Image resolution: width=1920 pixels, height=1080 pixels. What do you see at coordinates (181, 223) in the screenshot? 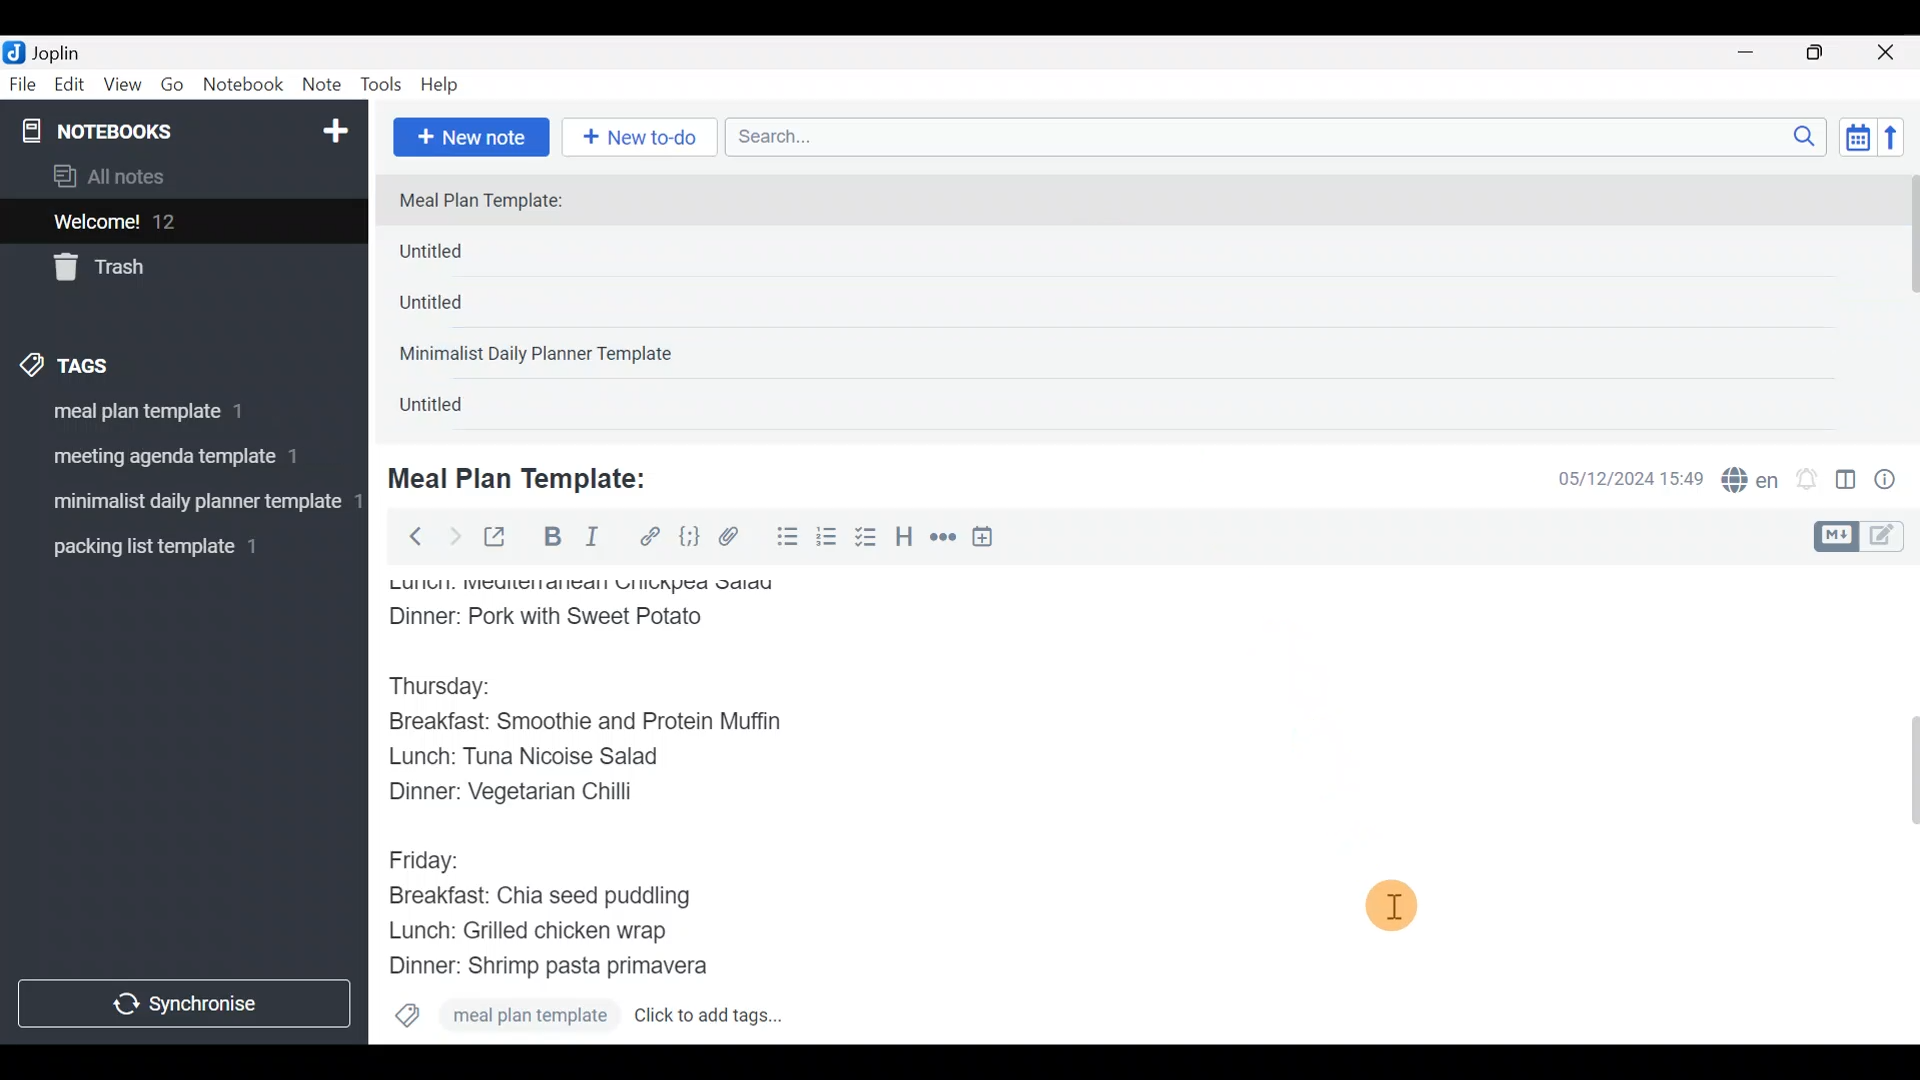
I see `Welcome!` at bounding box center [181, 223].